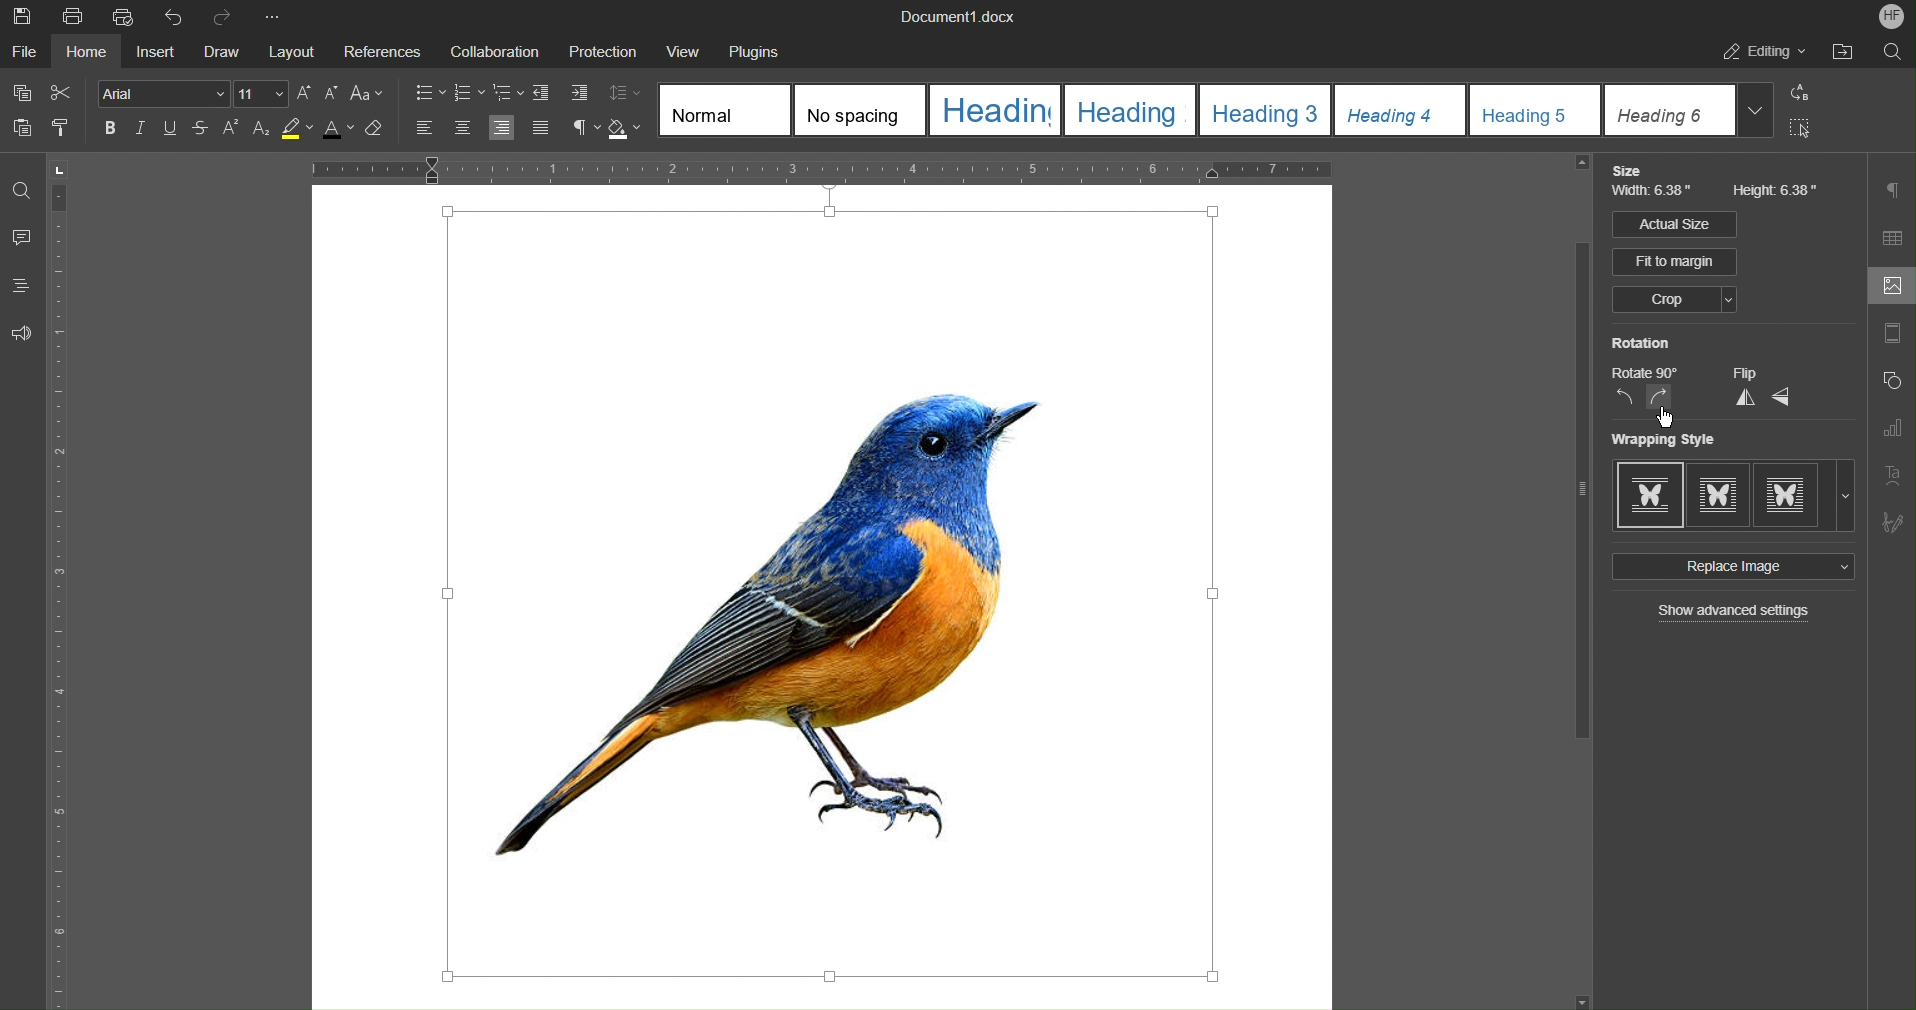  What do you see at coordinates (540, 127) in the screenshot?
I see `Justify` at bounding box center [540, 127].